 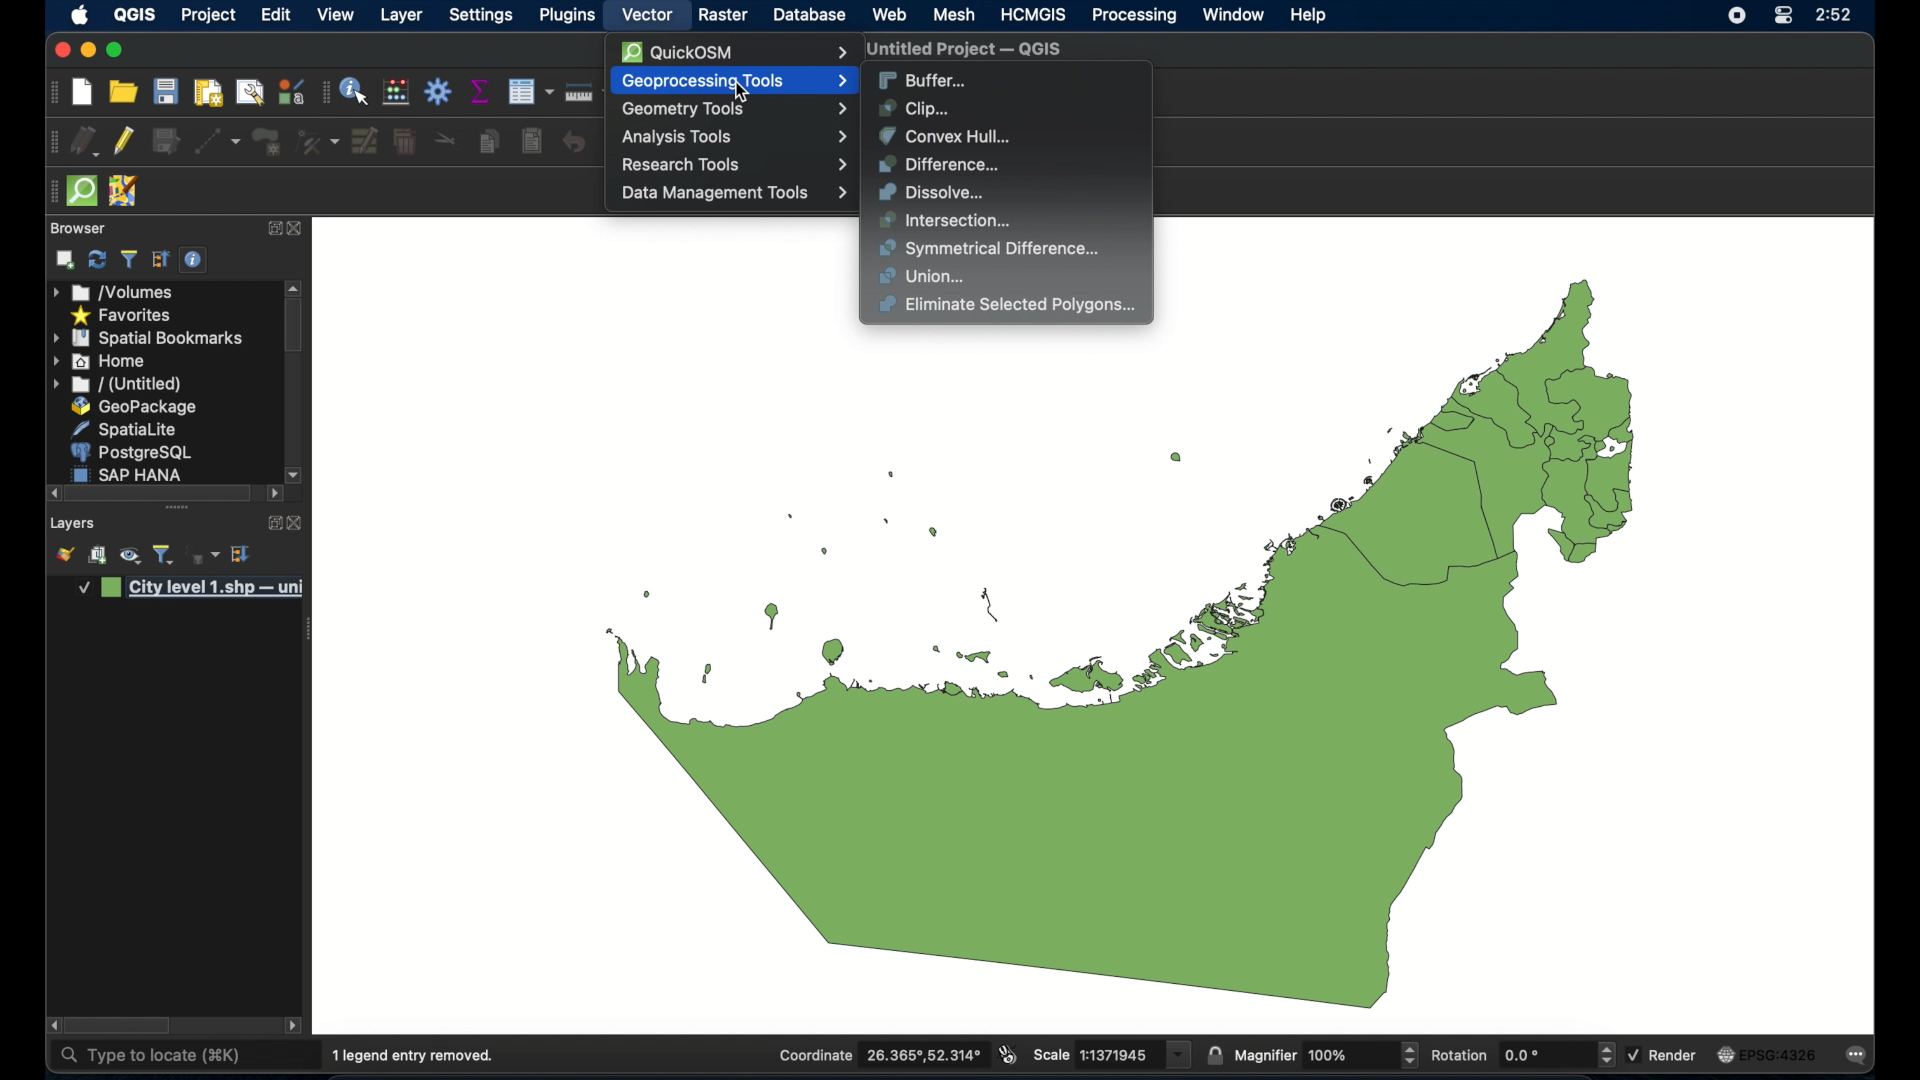 I want to click on modify attributes, so click(x=363, y=141).